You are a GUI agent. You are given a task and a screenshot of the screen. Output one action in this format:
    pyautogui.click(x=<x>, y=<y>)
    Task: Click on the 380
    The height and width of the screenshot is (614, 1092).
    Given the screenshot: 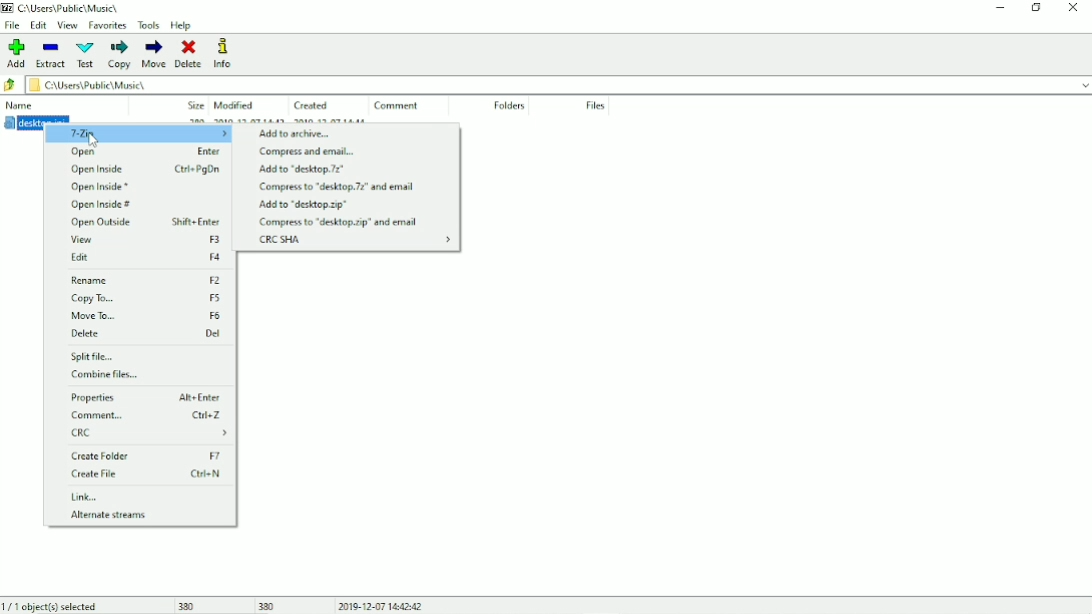 What is the action you would take?
    pyautogui.click(x=267, y=605)
    